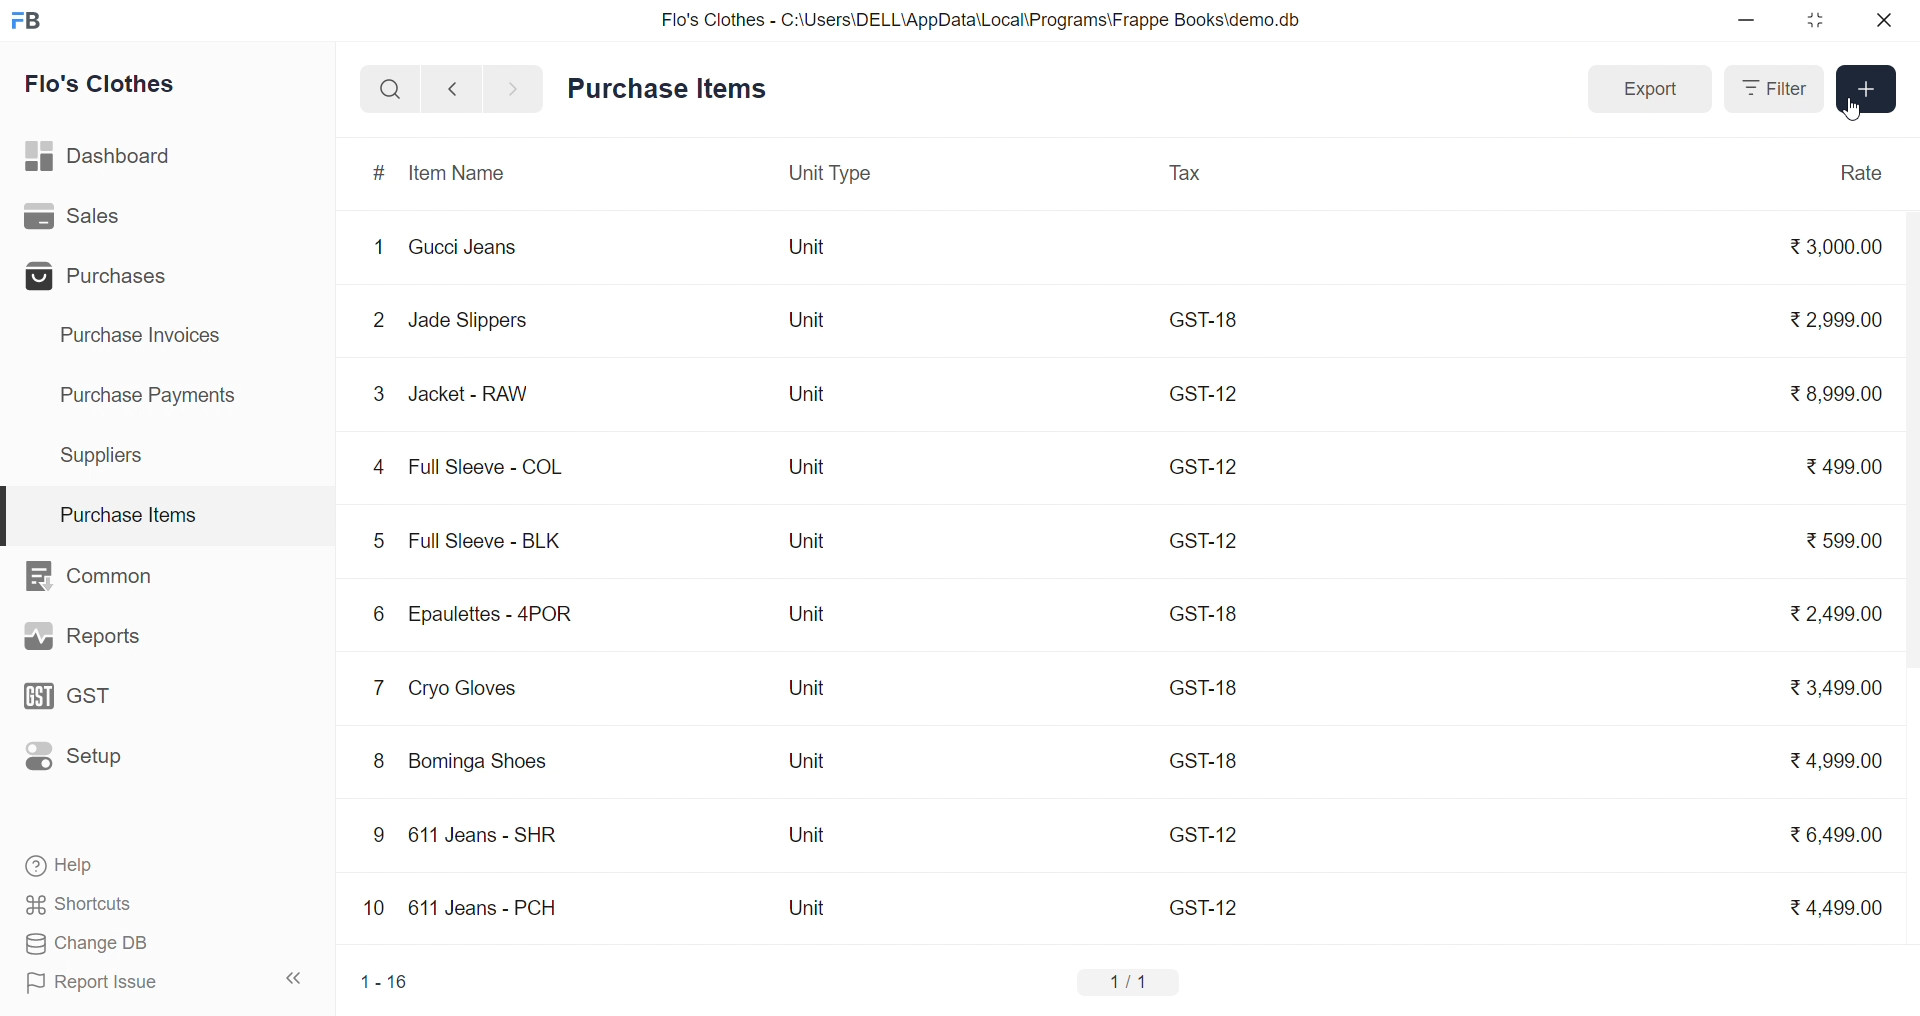 The image size is (1920, 1016). What do you see at coordinates (666, 90) in the screenshot?
I see `Purchase Items` at bounding box center [666, 90].